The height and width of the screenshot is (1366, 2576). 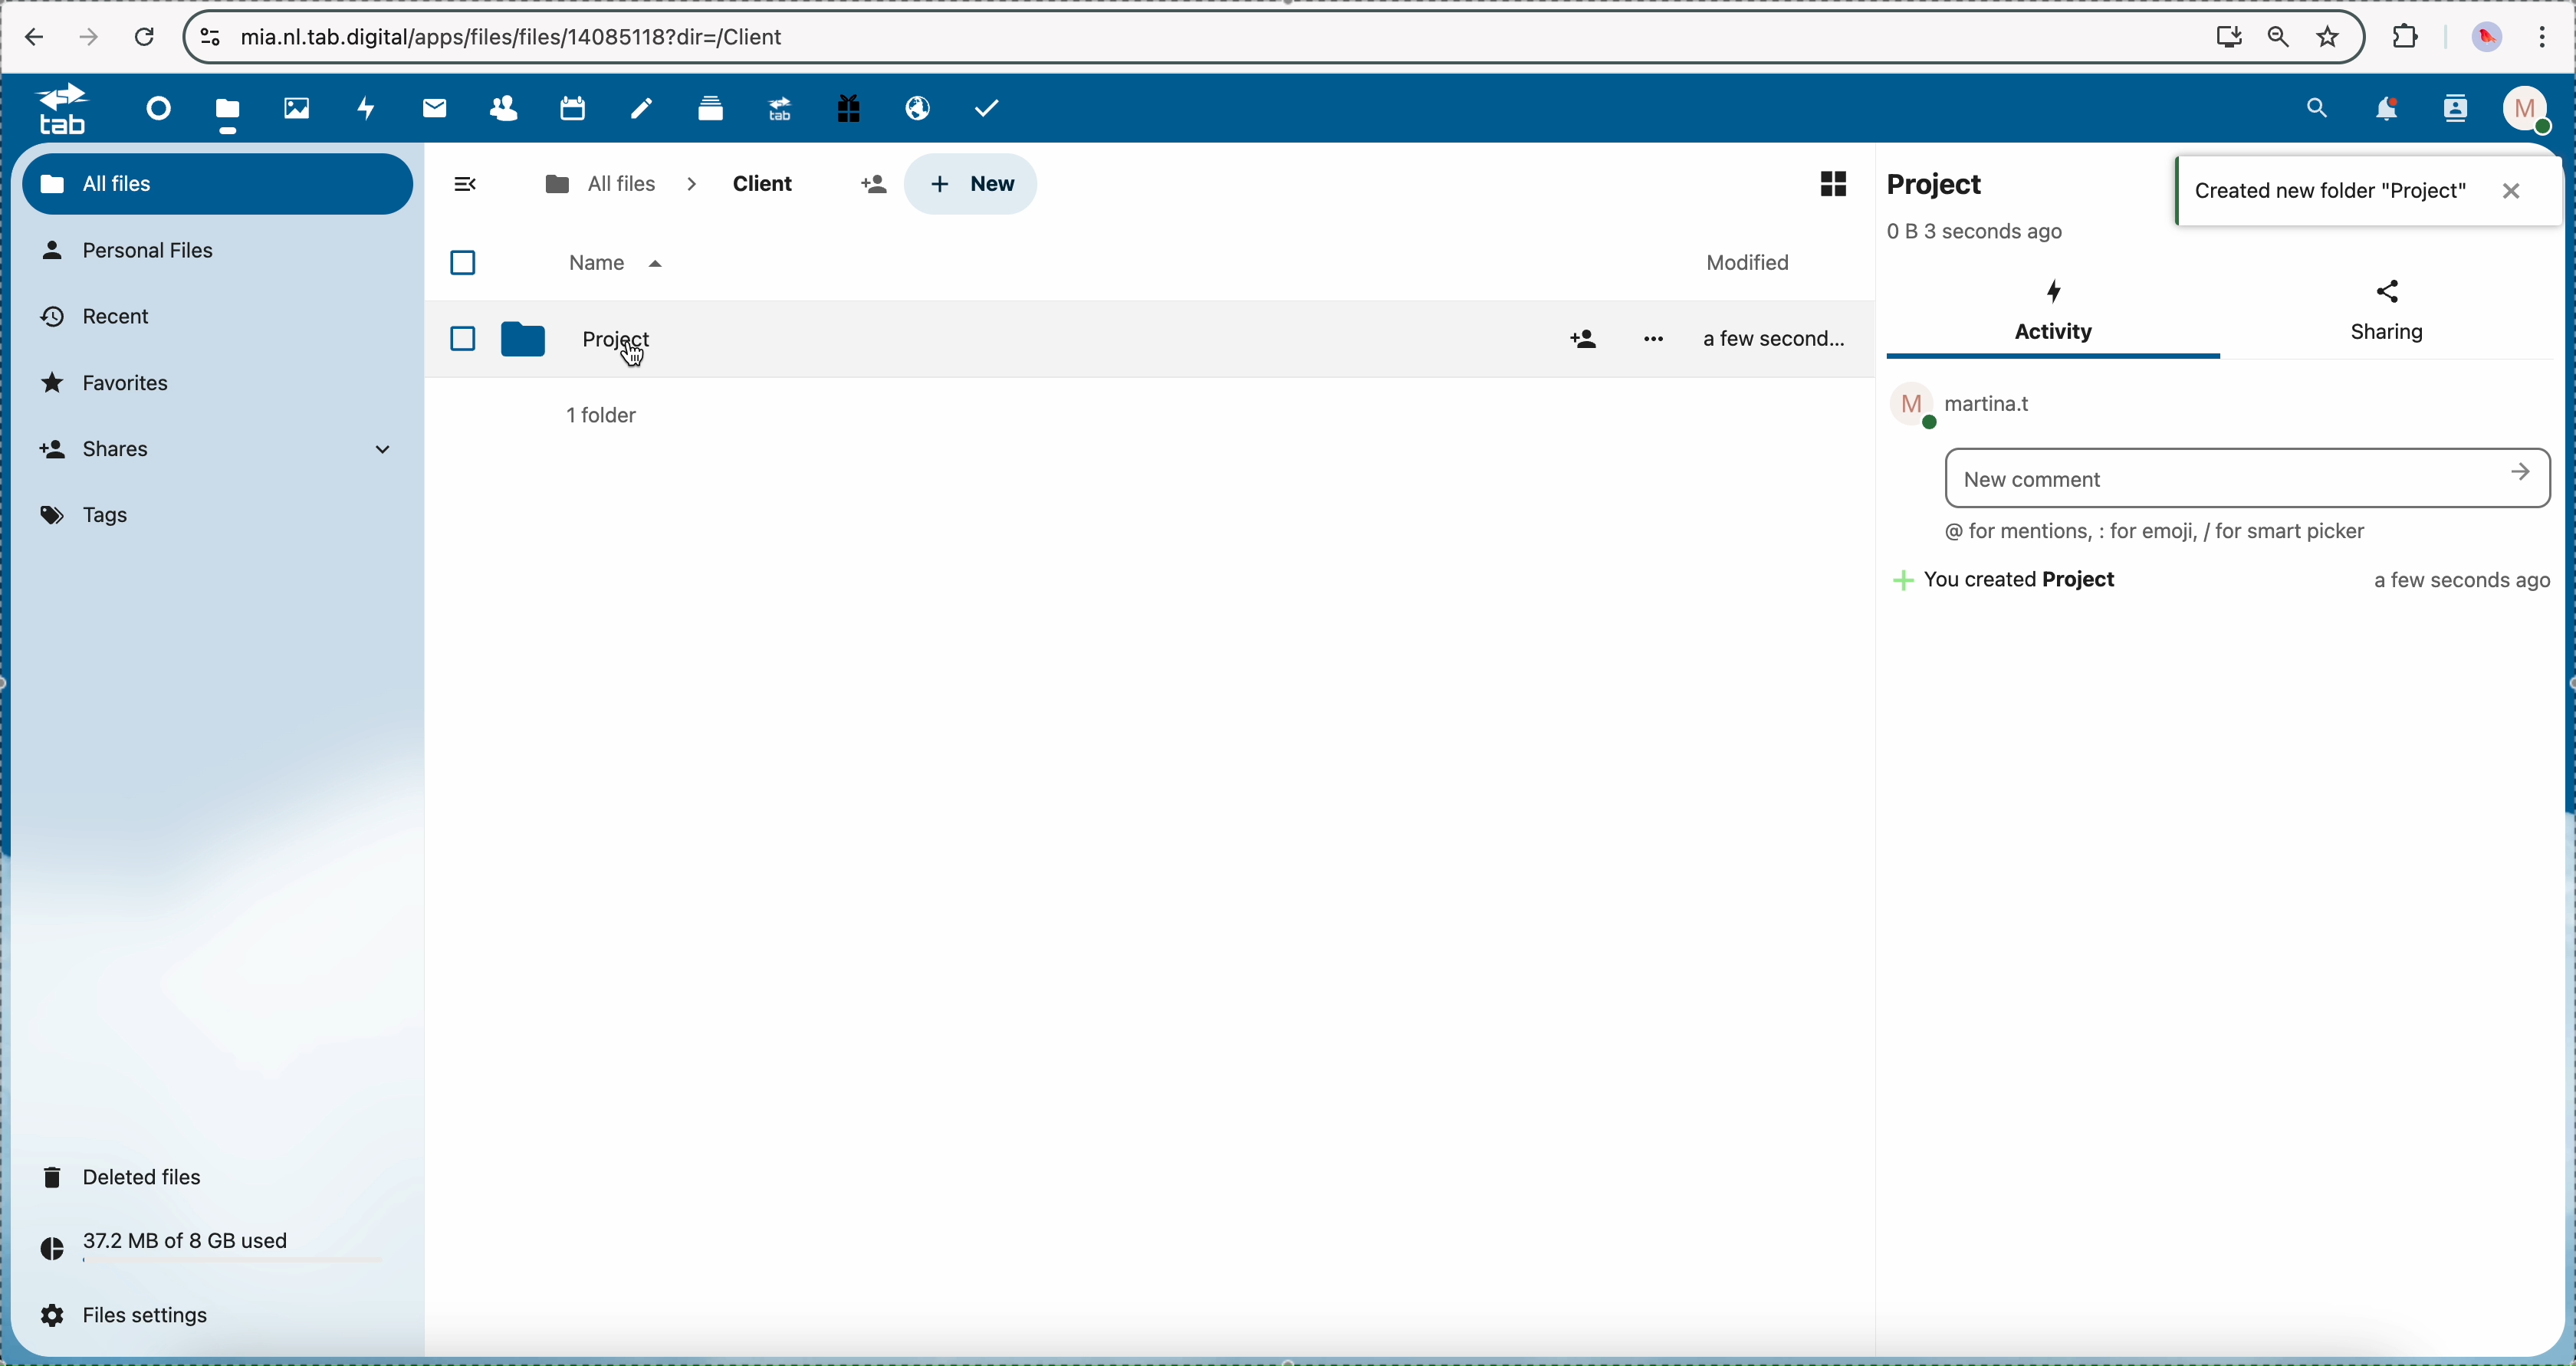 I want to click on favorites, so click(x=112, y=382).